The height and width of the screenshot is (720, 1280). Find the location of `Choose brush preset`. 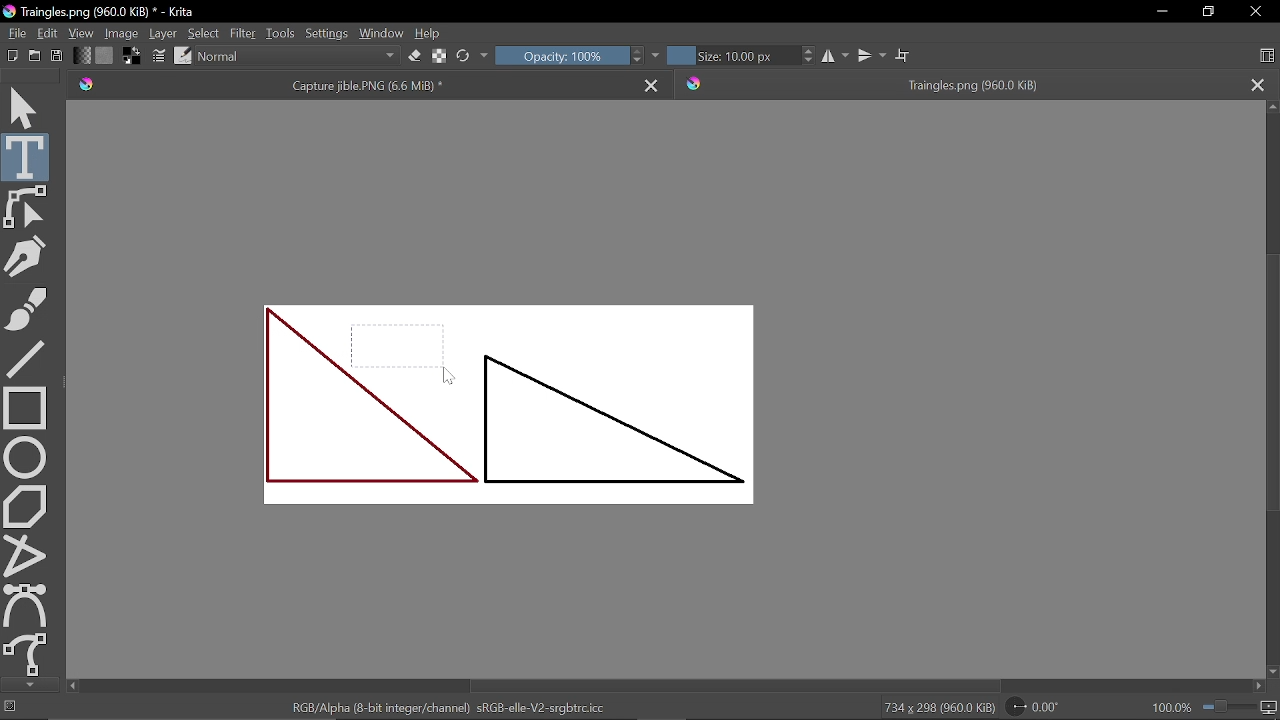

Choose brush preset is located at coordinates (183, 55).